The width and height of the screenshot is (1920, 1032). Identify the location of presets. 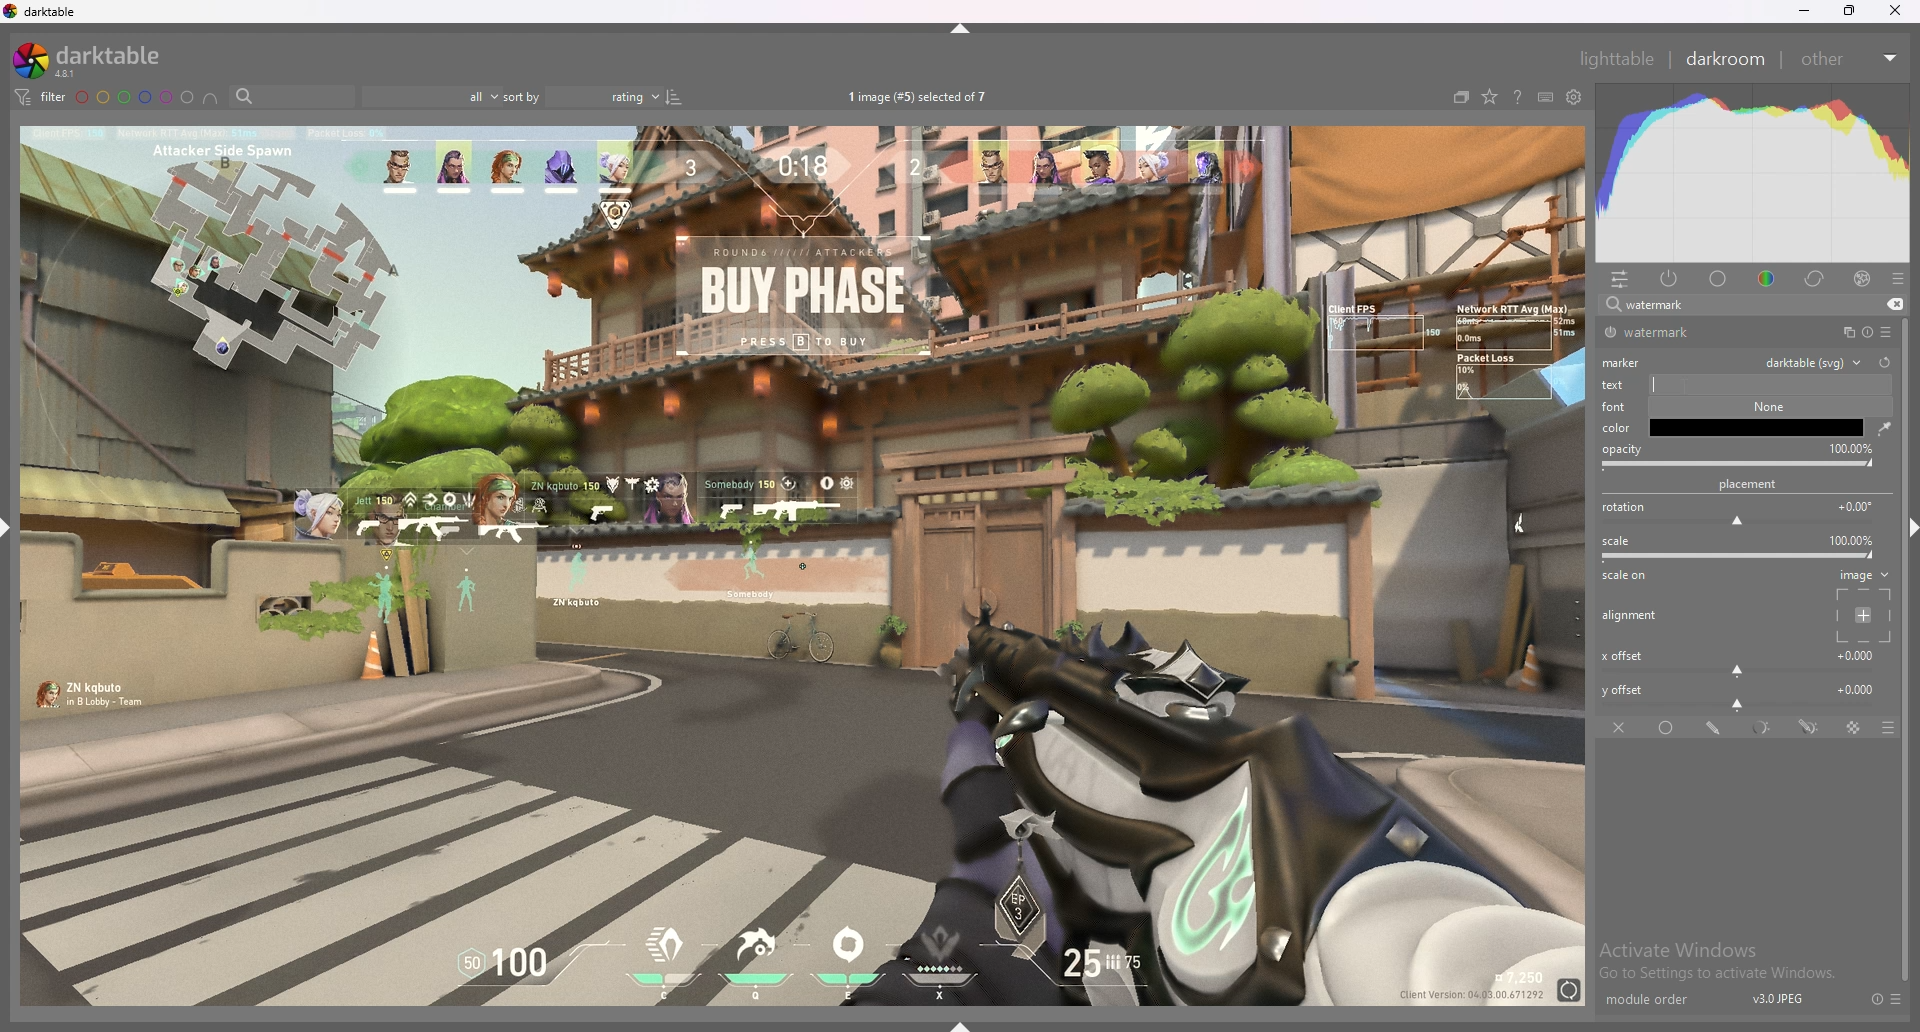
(1897, 999).